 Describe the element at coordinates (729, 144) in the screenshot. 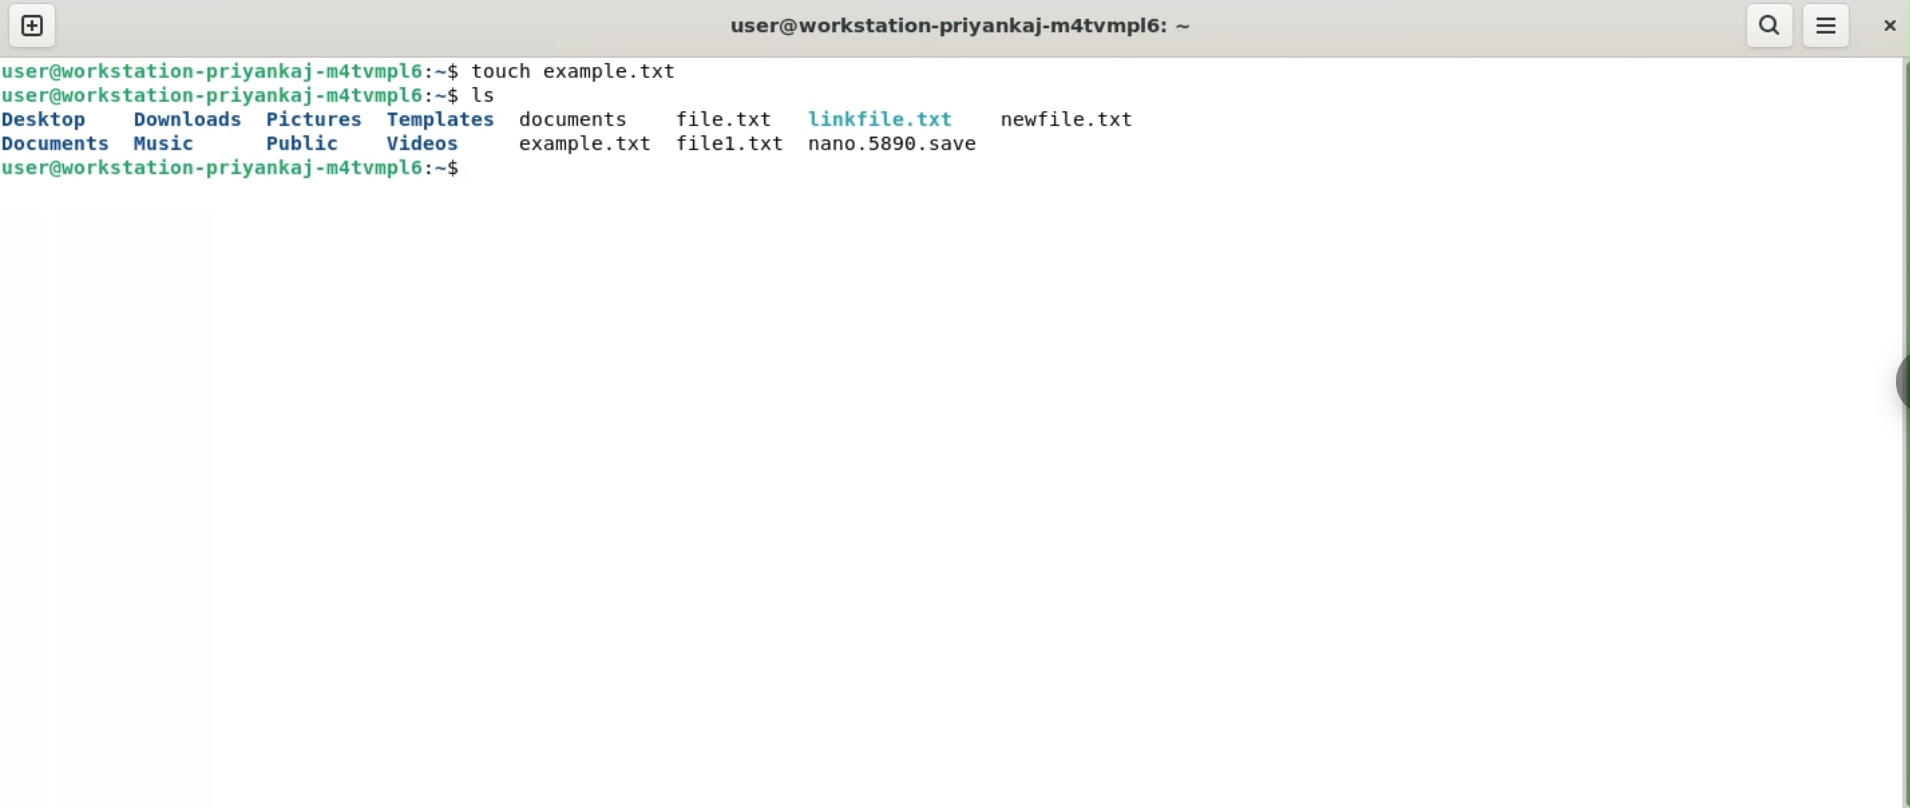

I see `file1.txt` at that location.